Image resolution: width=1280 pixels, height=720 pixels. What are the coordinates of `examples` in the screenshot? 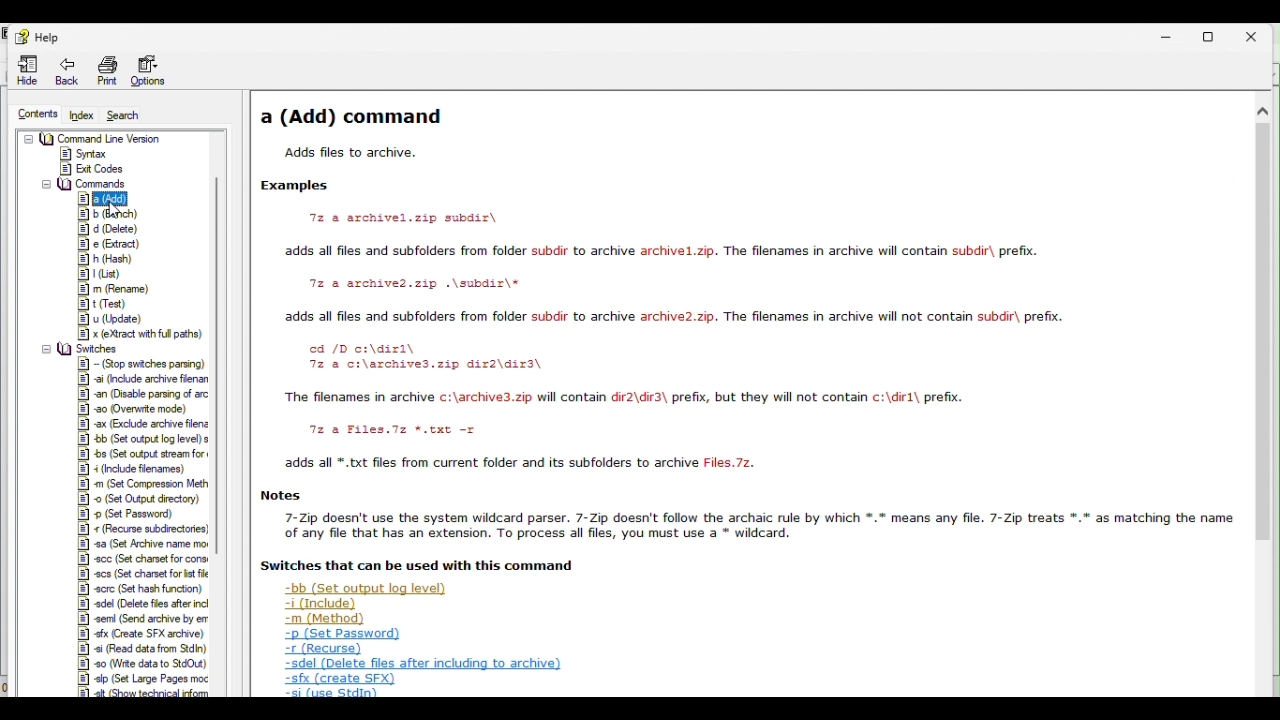 It's located at (304, 187).